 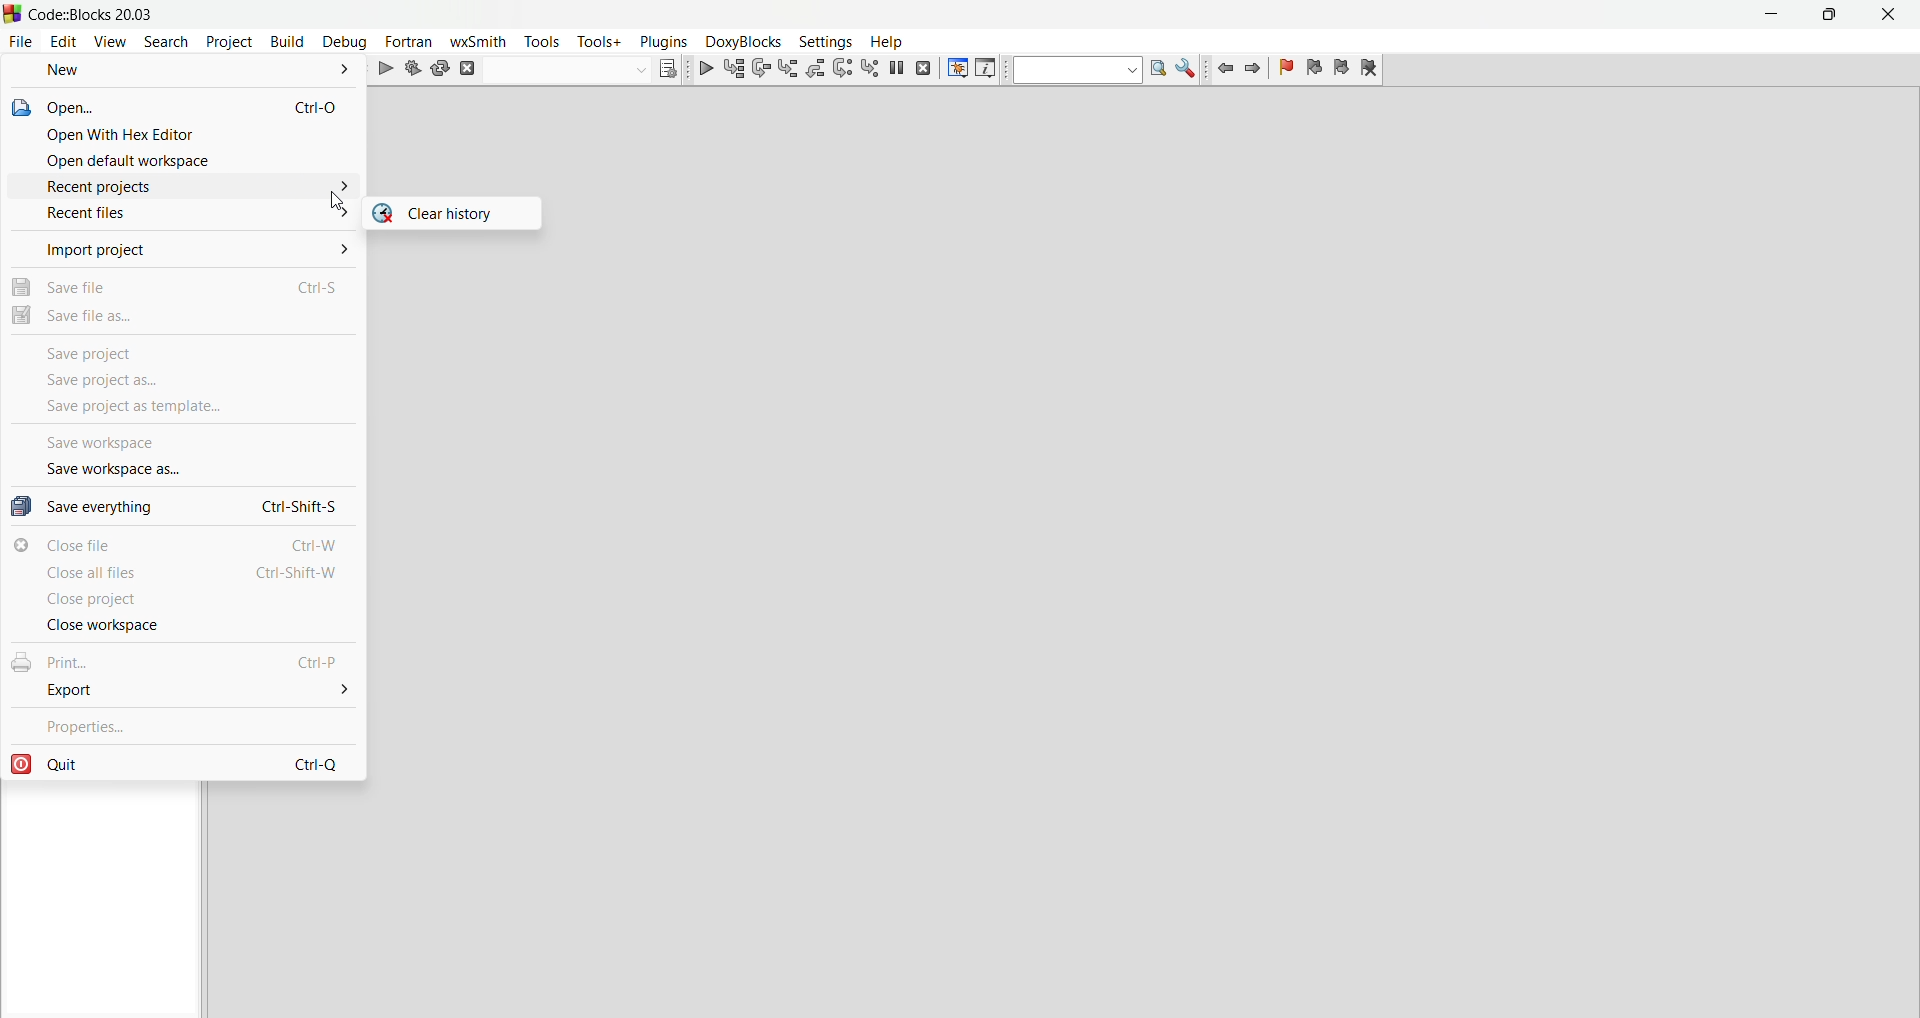 I want to click on various info, so click(x=986, y=68).